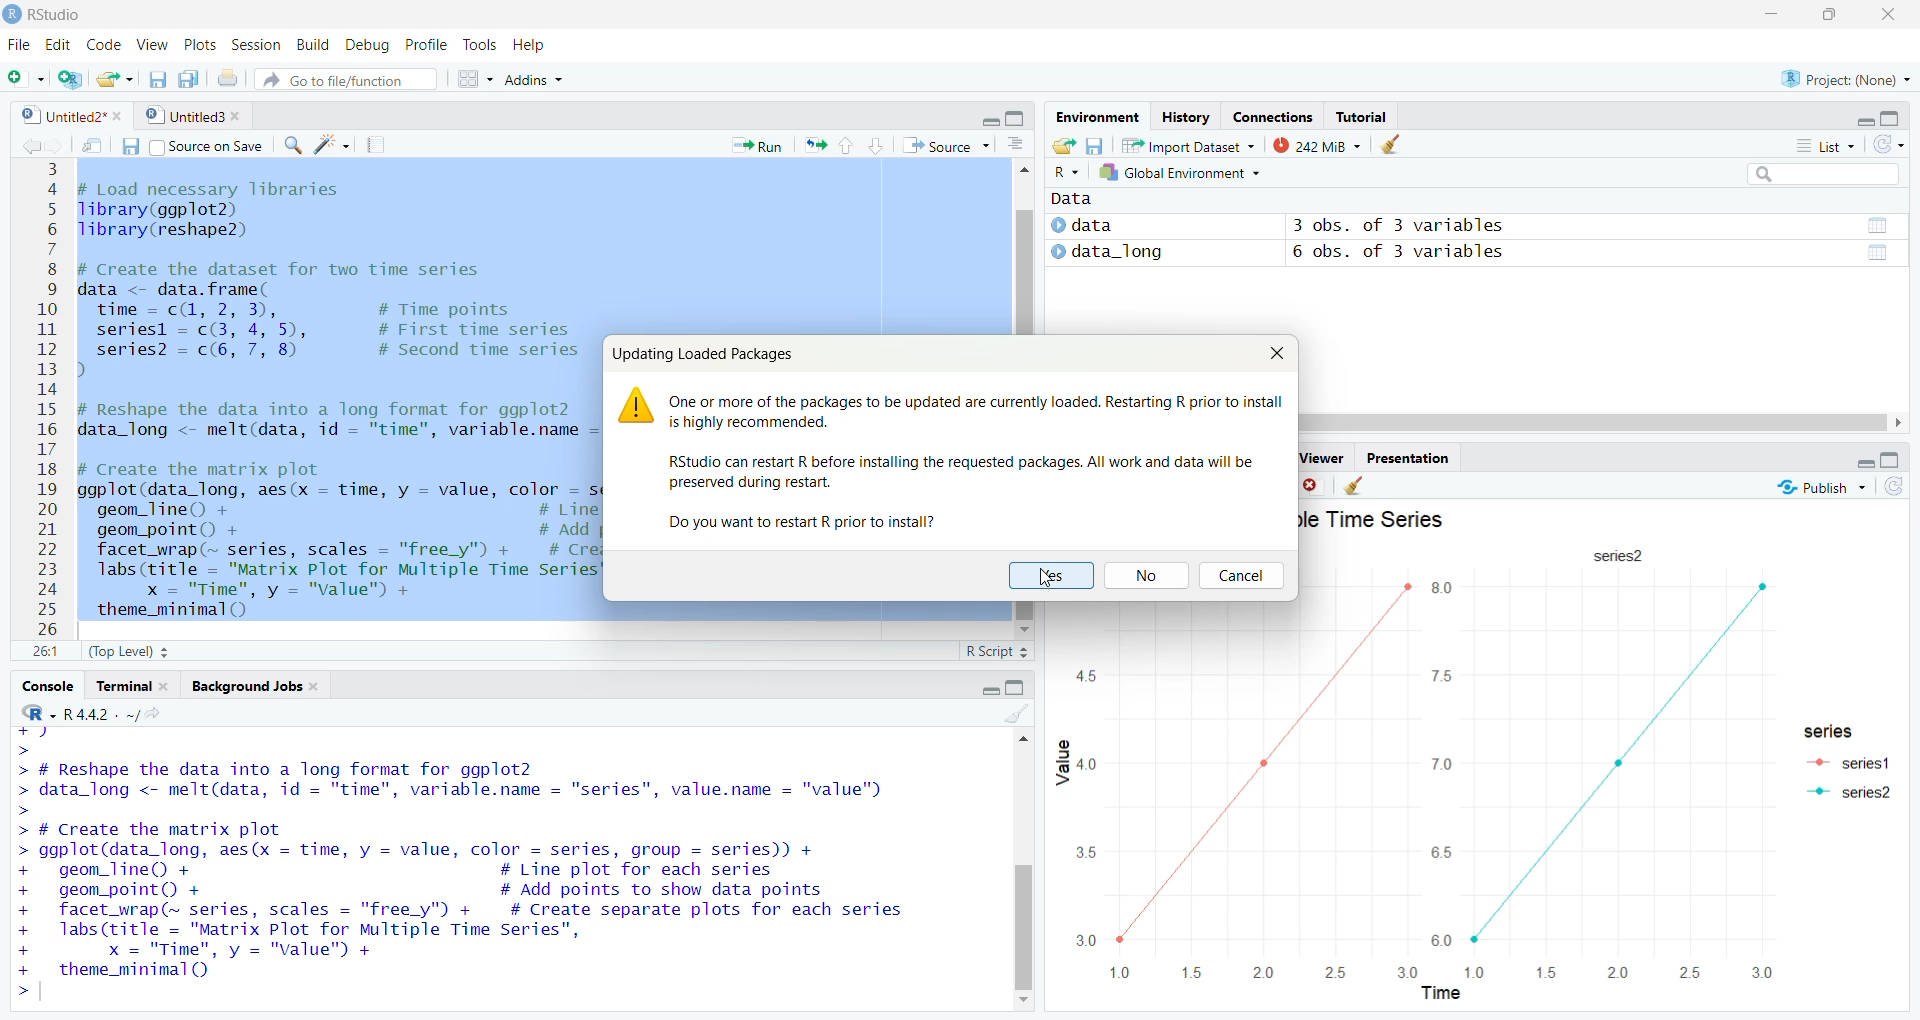 This screenshot has width=1920, height=1020. I want to click on search, so click(291, 146).